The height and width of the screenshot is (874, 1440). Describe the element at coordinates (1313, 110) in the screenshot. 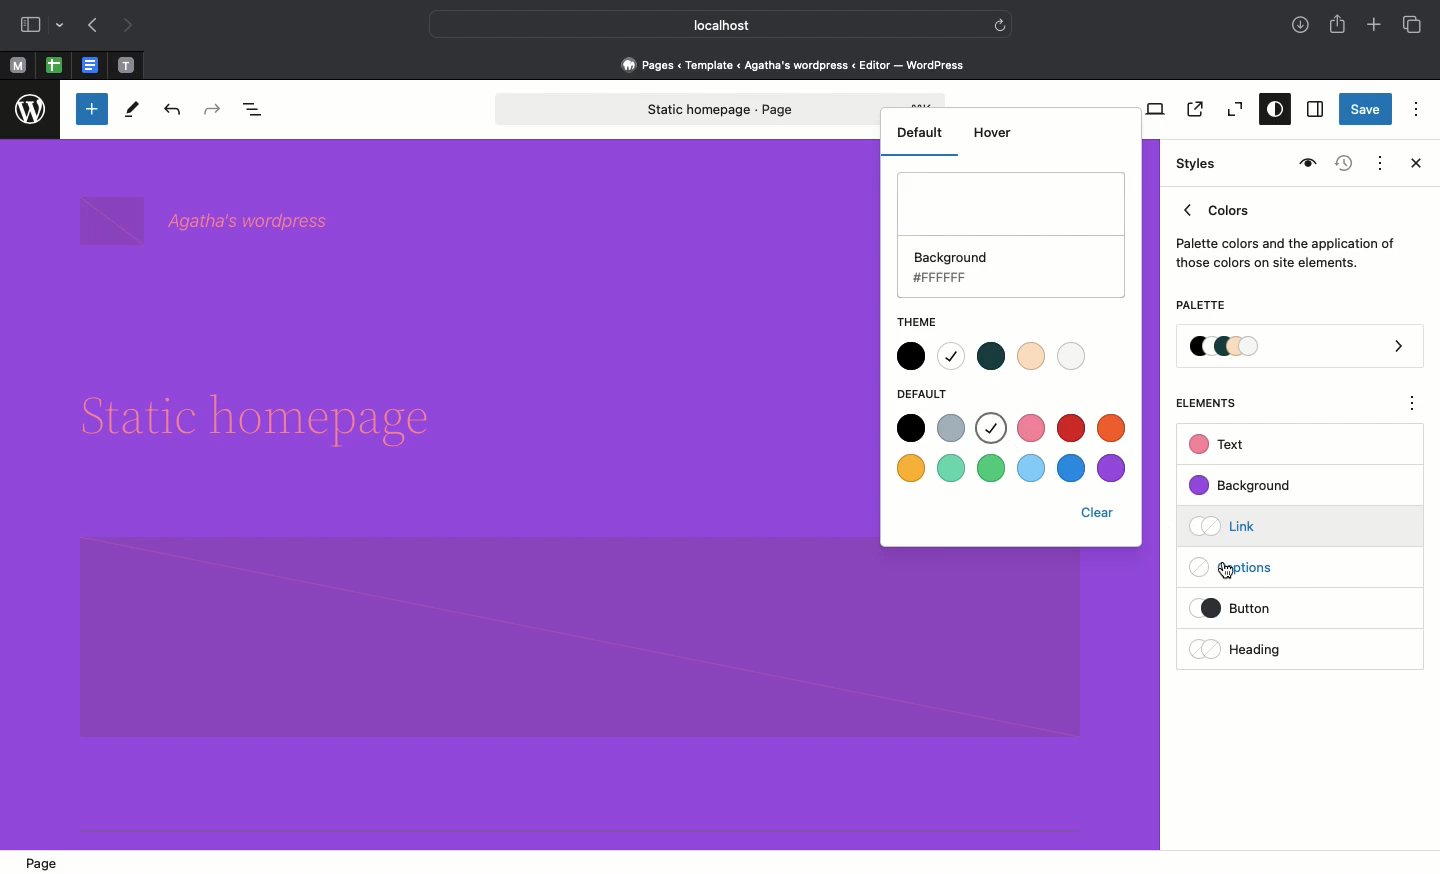

I see `Settings` at that location.